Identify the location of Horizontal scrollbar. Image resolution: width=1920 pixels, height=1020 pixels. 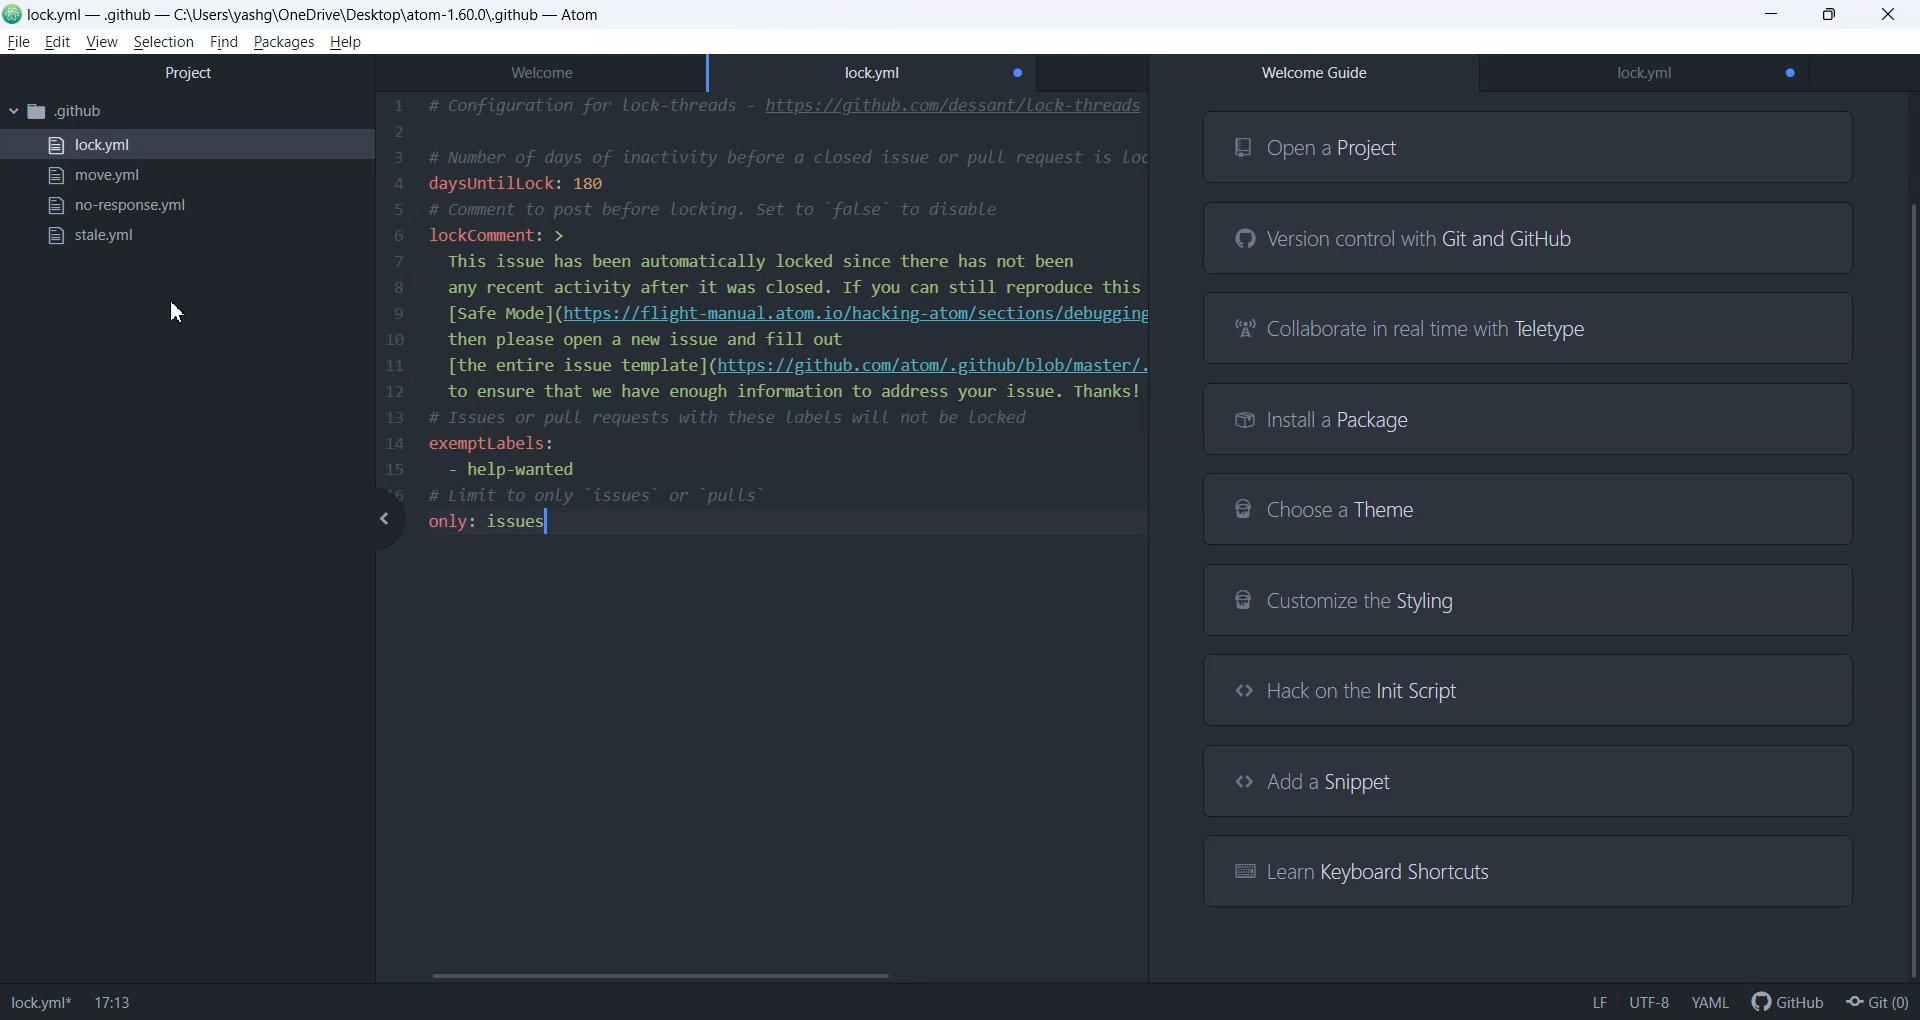
(757, 976).